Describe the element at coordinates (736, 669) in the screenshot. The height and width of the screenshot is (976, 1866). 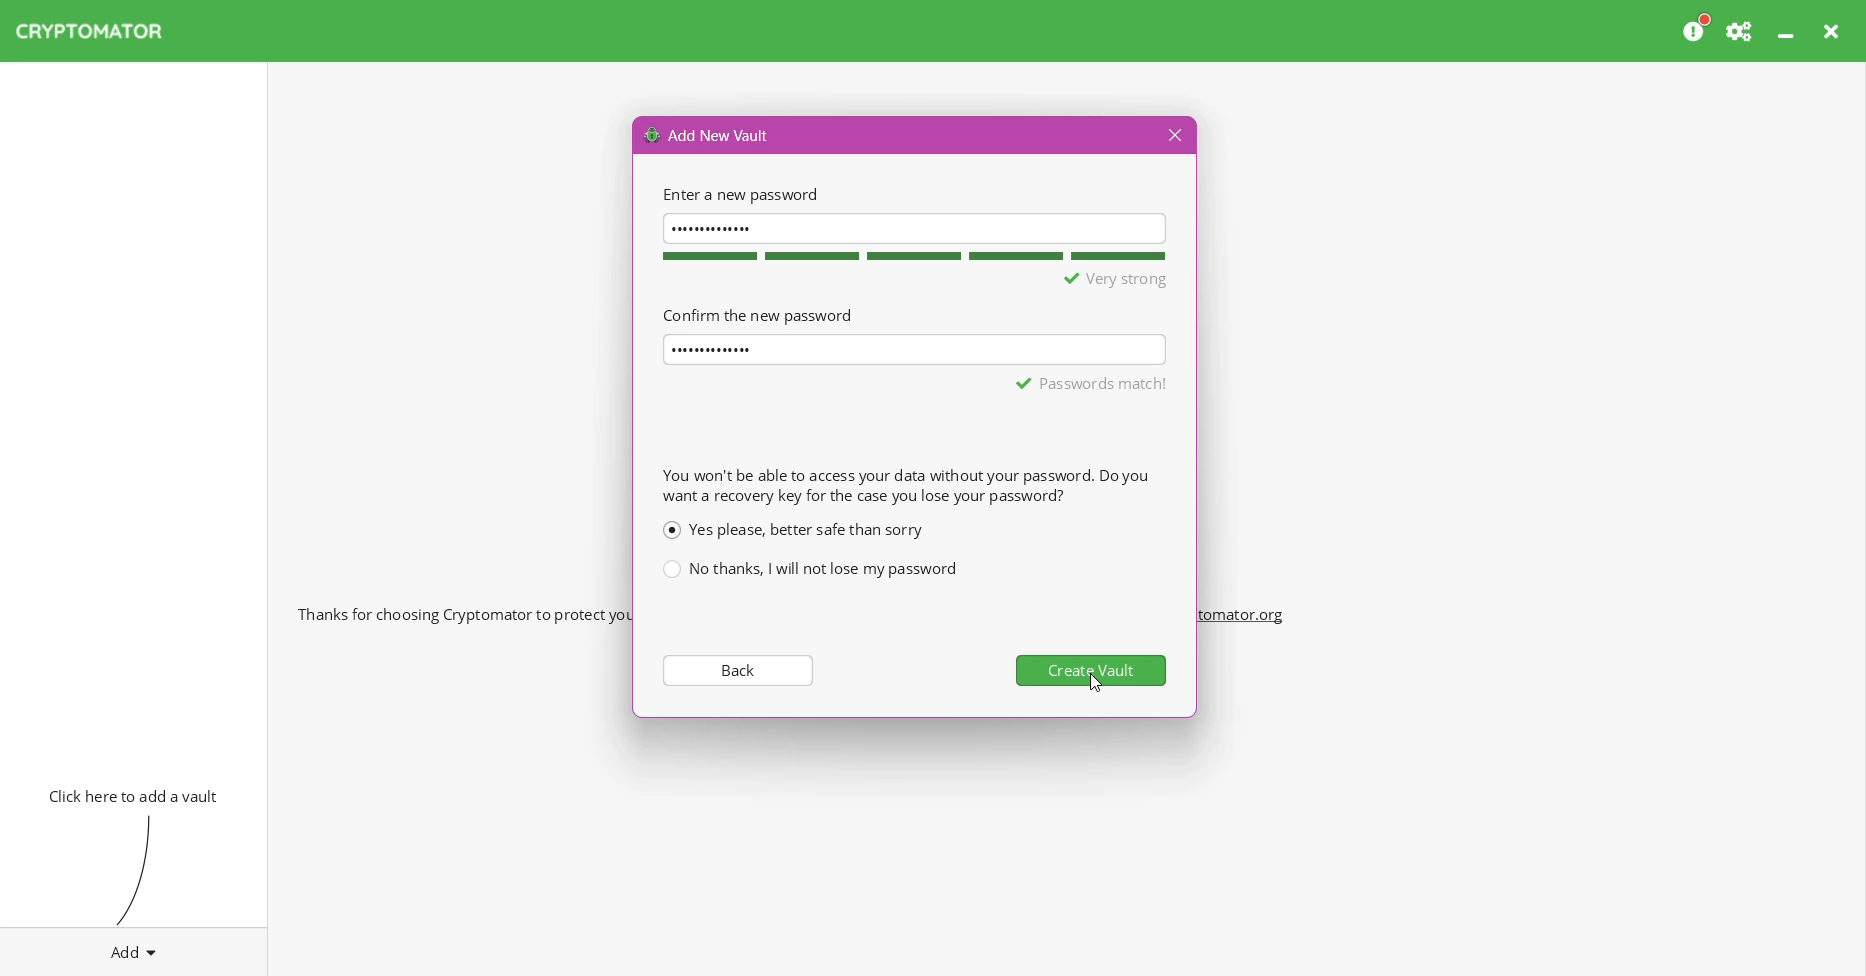
I see `Back` at that location.